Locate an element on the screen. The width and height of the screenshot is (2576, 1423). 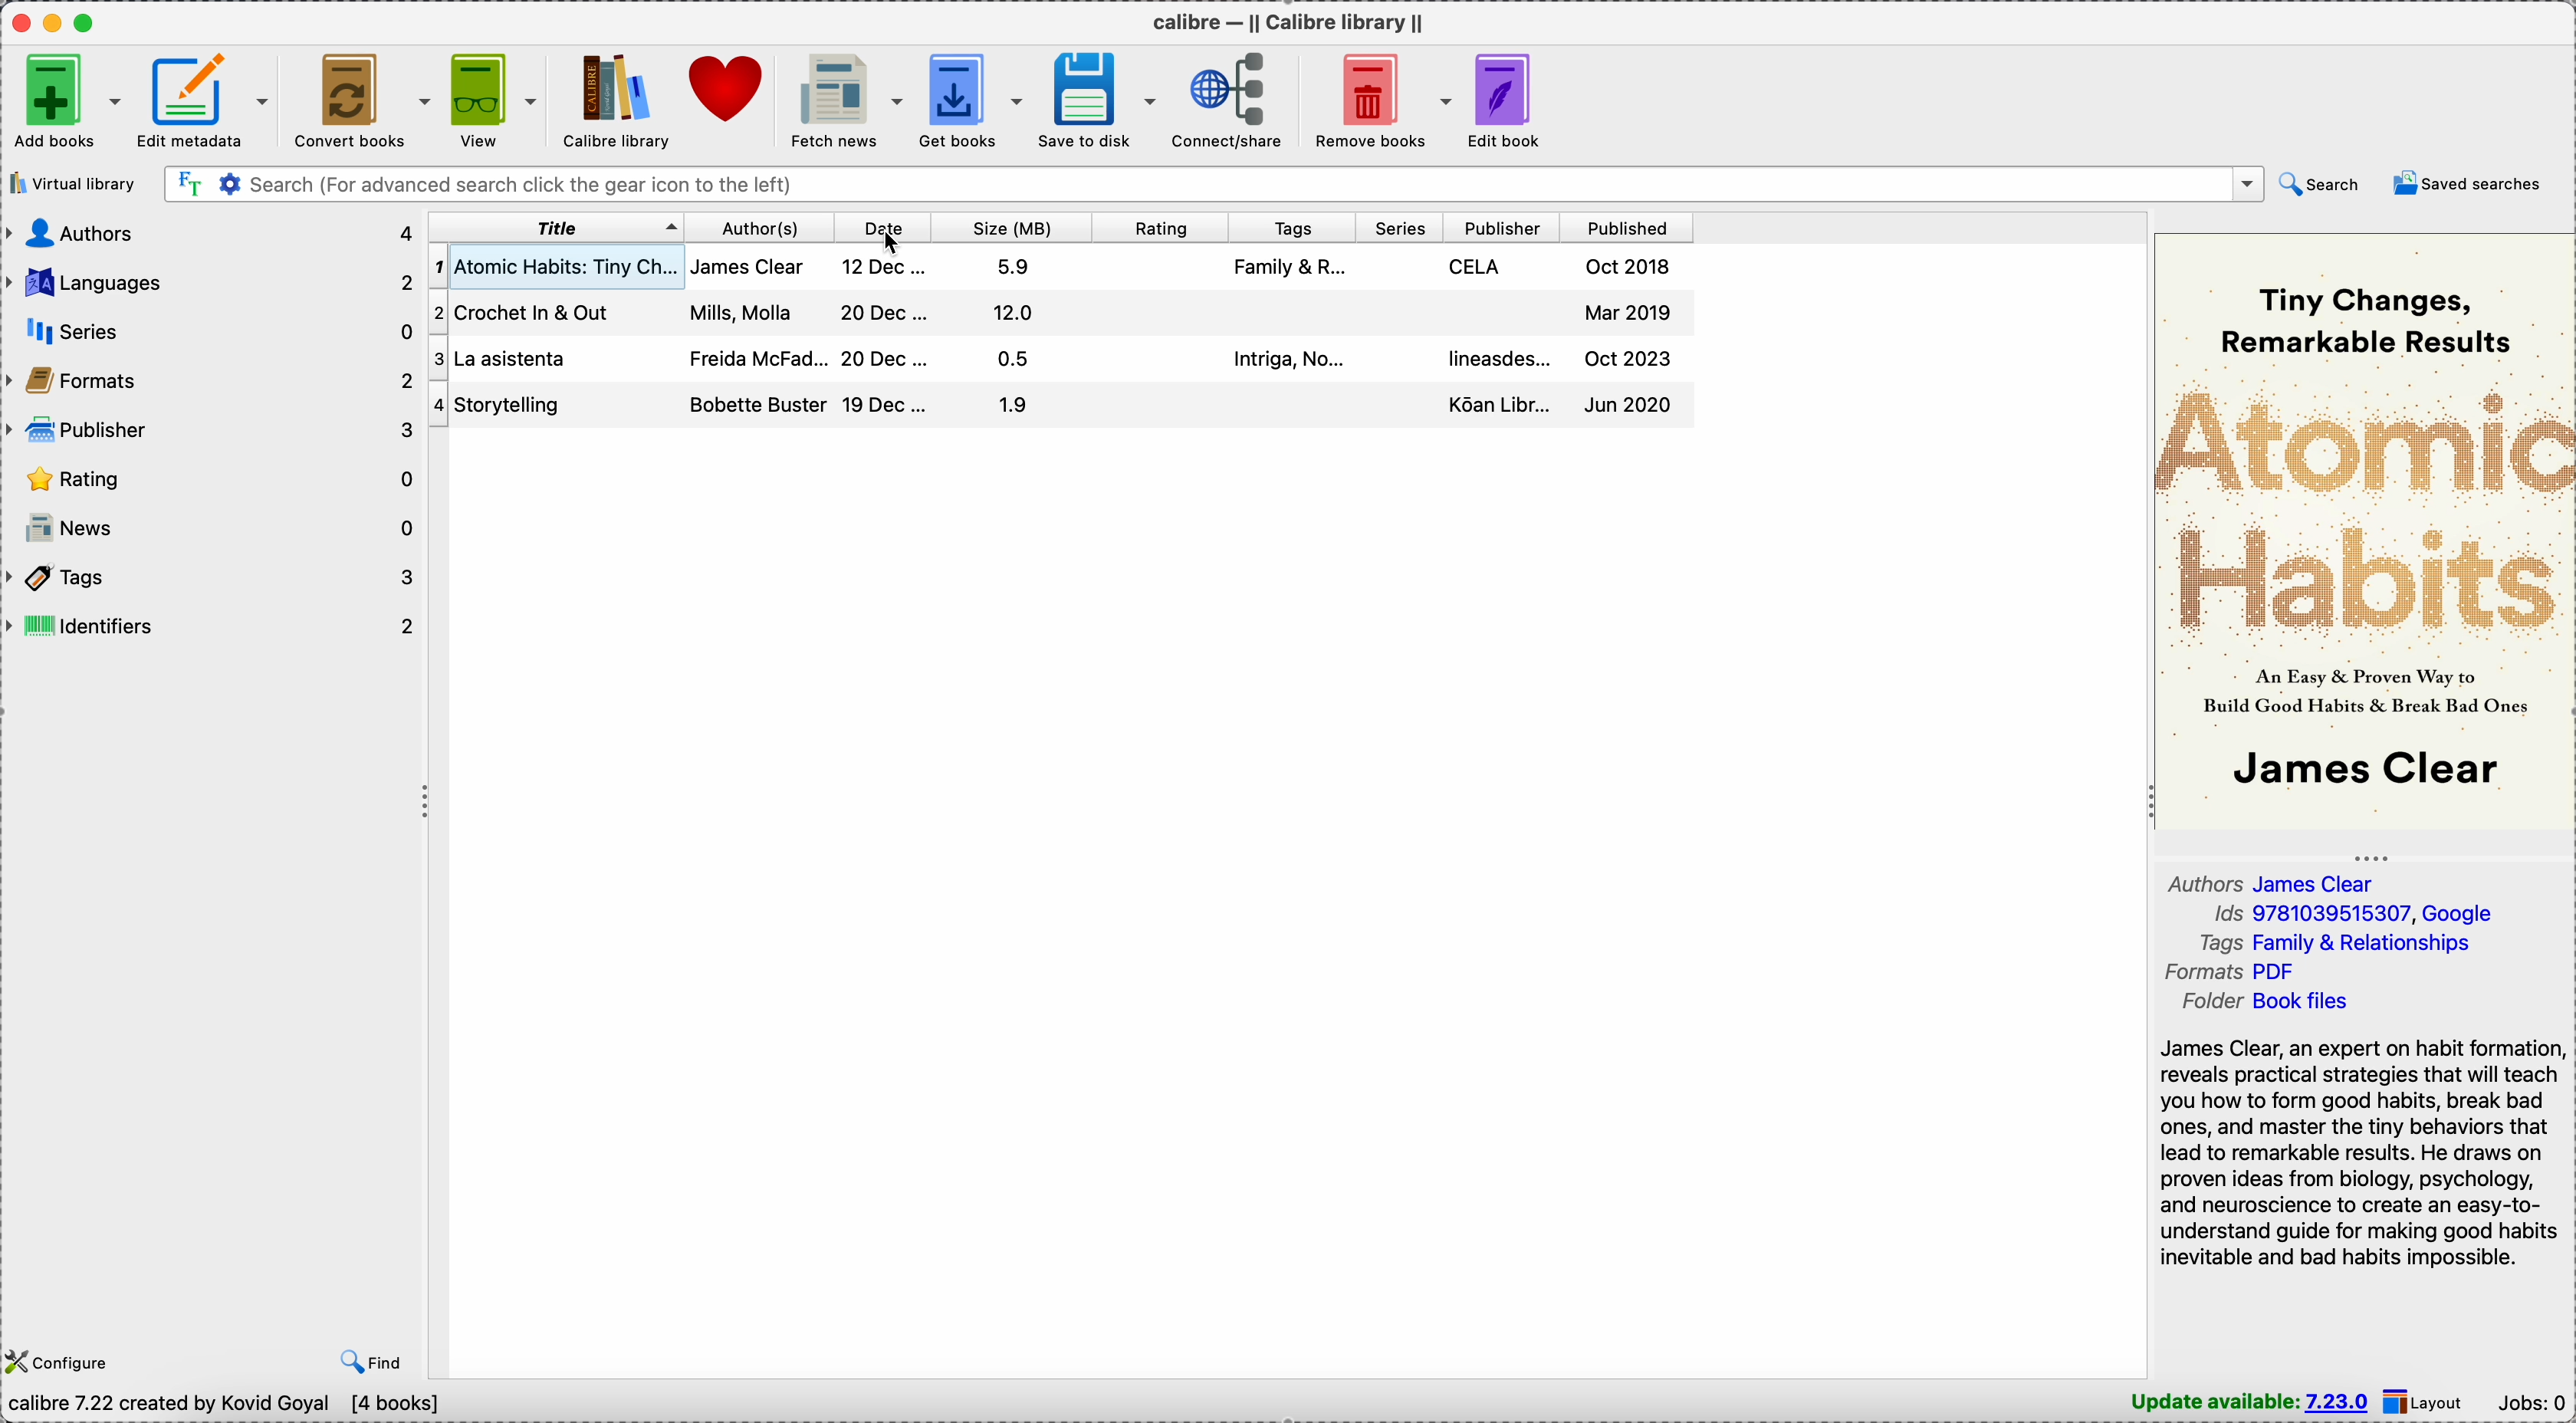
title is located at coordinates (557, 230).